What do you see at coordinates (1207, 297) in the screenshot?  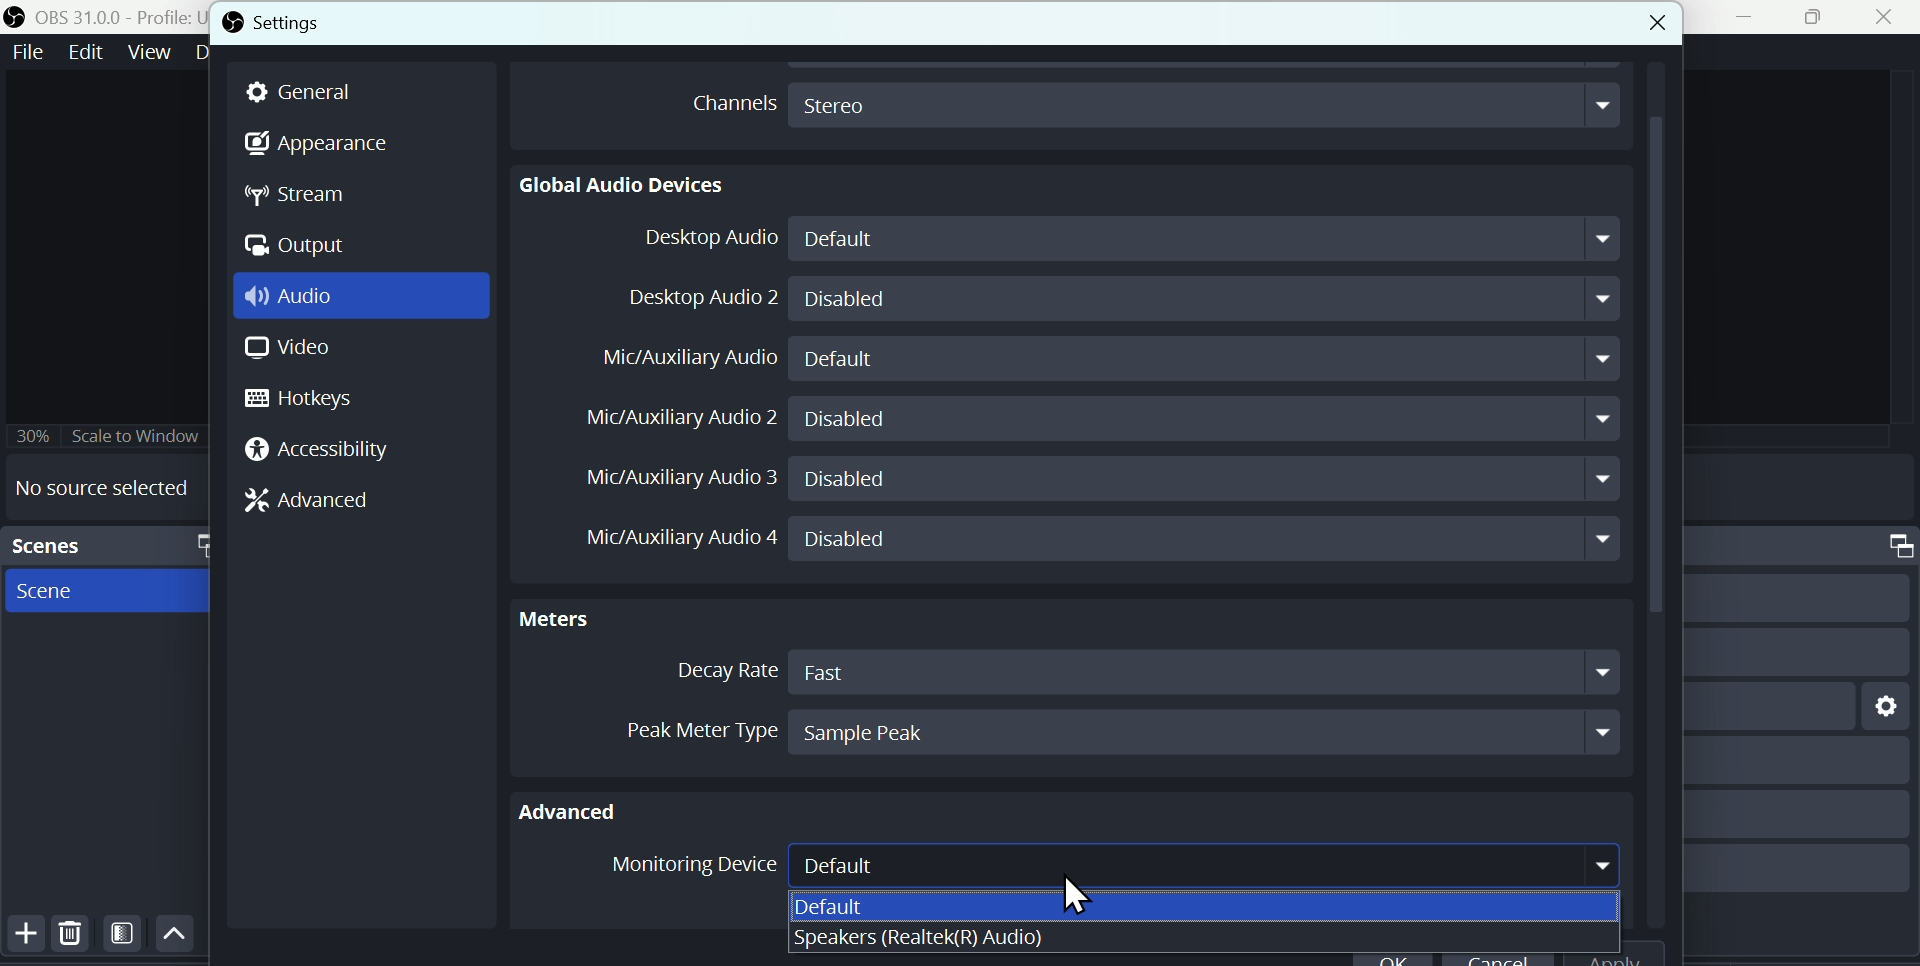 I see `Disabled` at bounding box center [1207, 297].